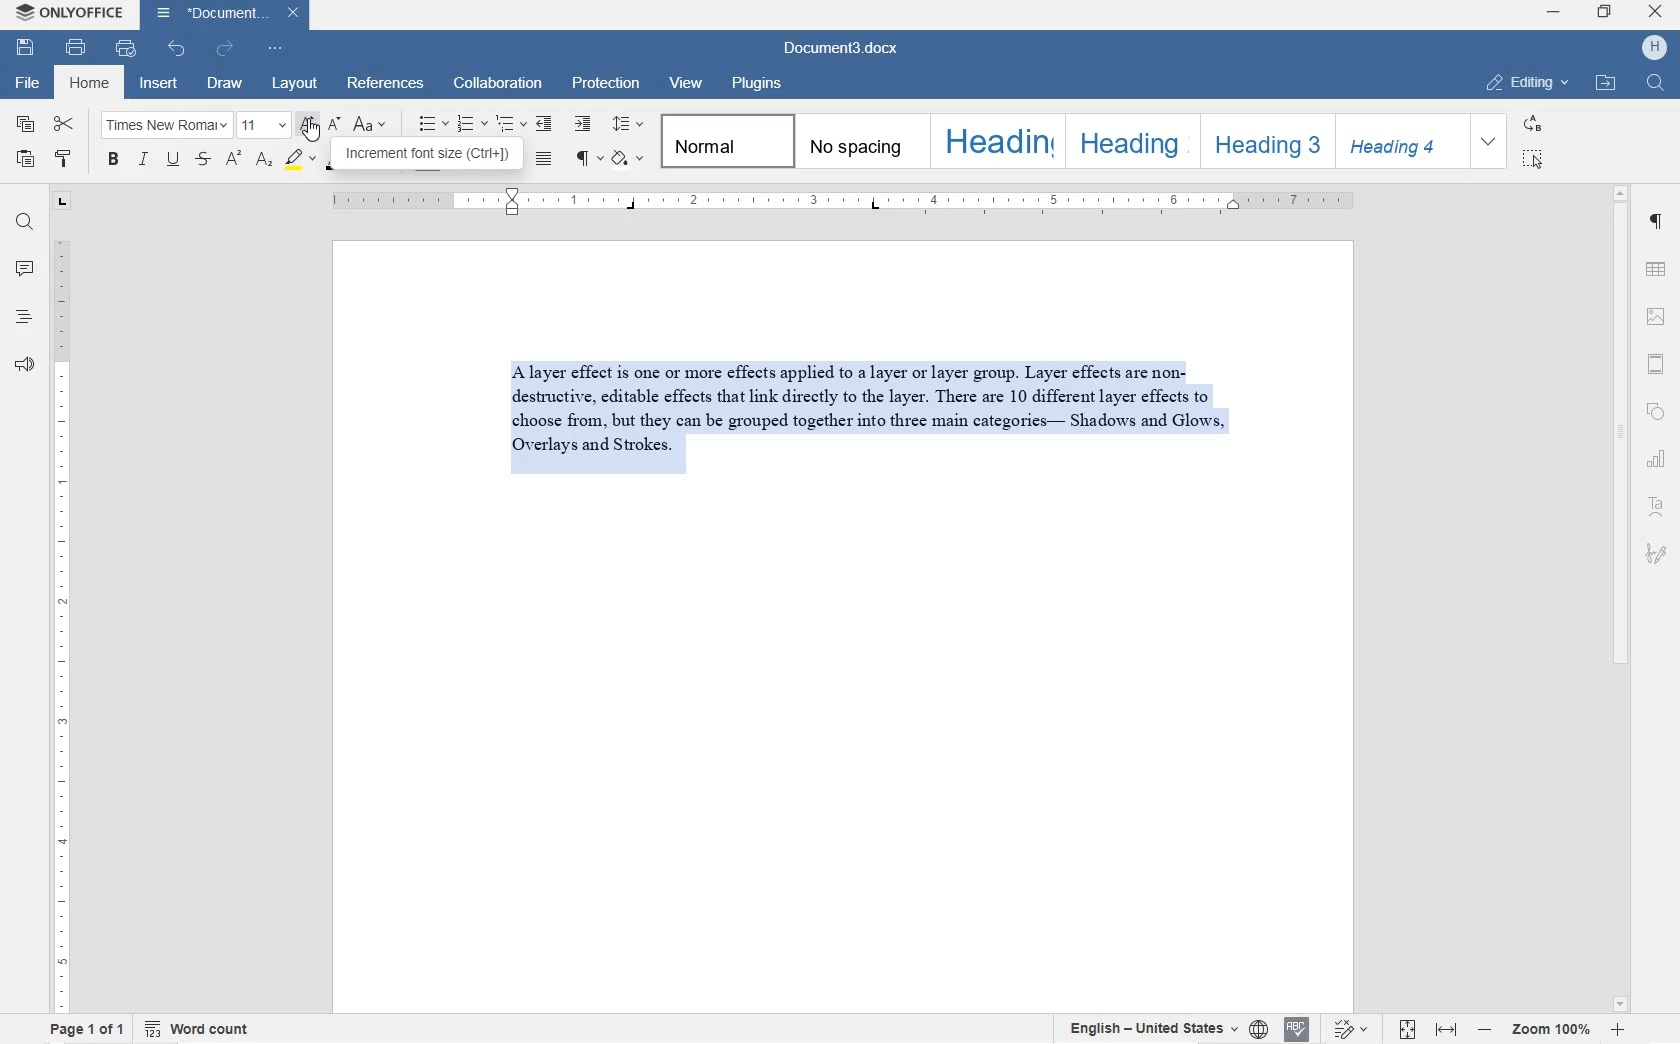  I want to click on Layout, so click(294, 84).